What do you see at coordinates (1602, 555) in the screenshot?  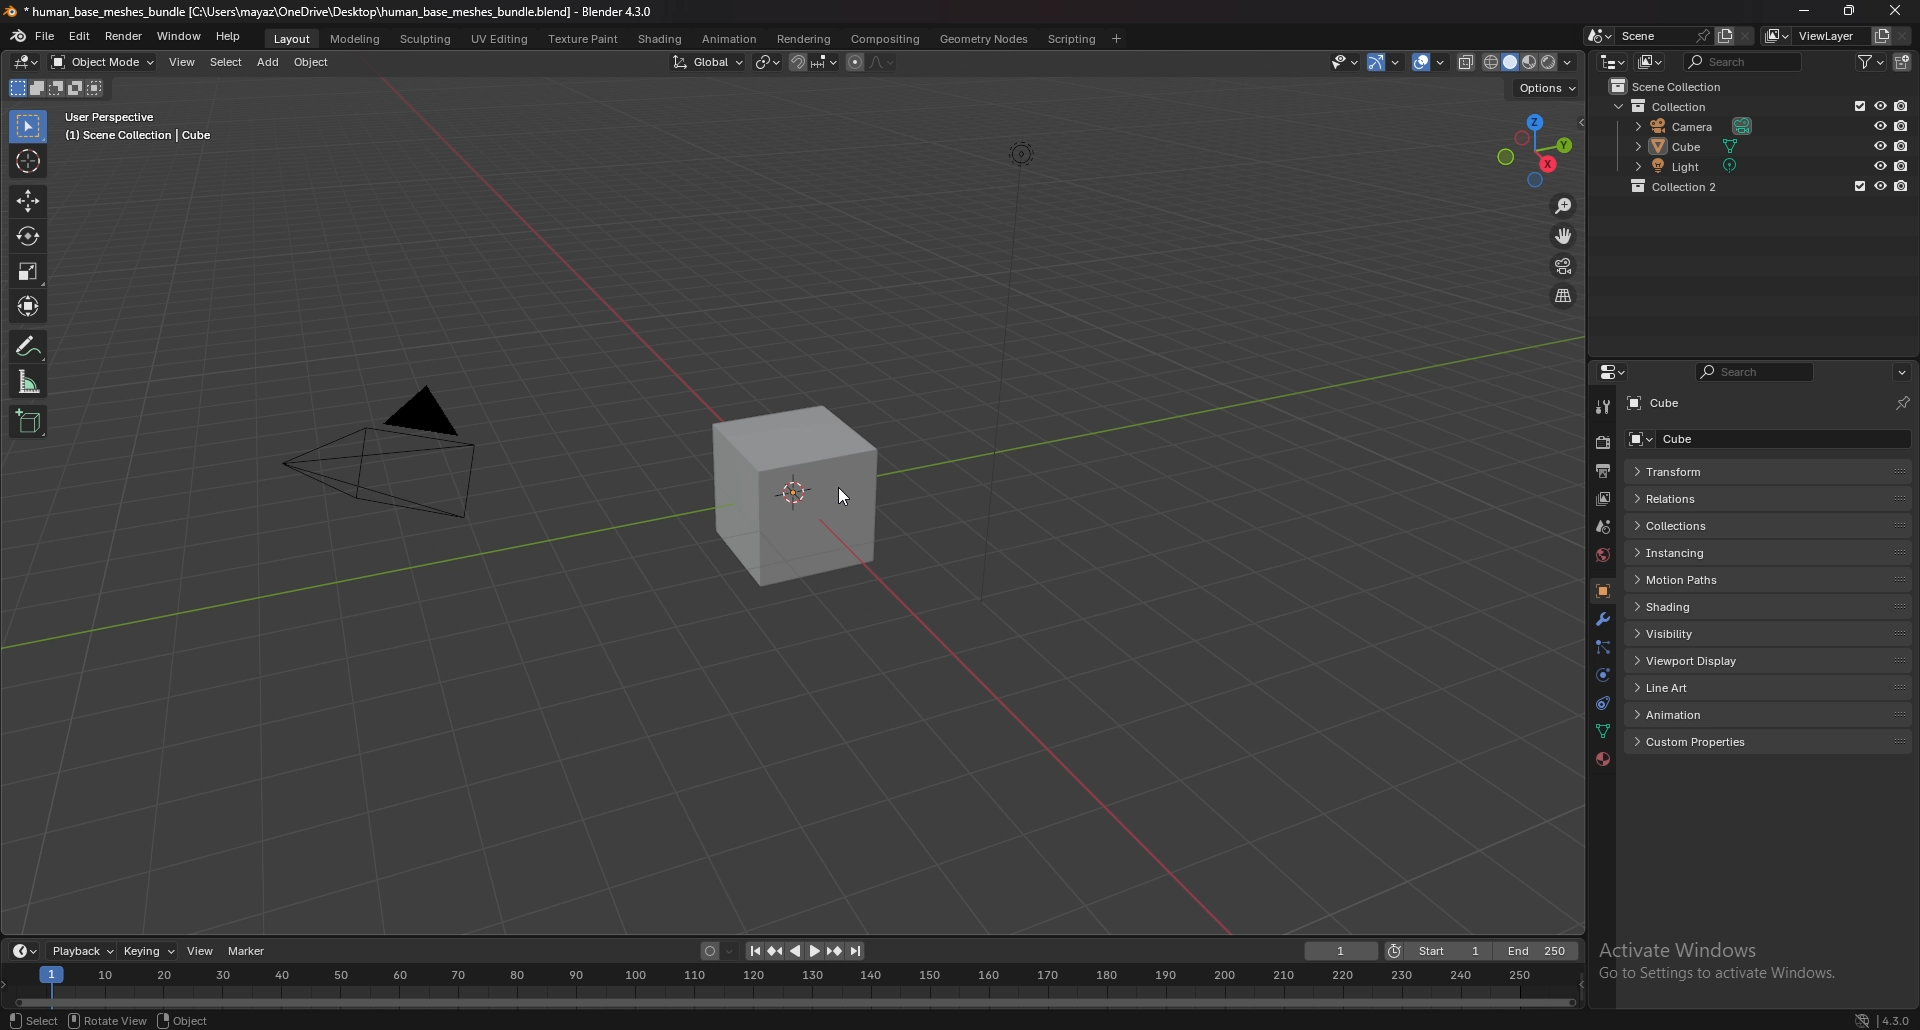 I see `world` at bounding box center [1602, 555].